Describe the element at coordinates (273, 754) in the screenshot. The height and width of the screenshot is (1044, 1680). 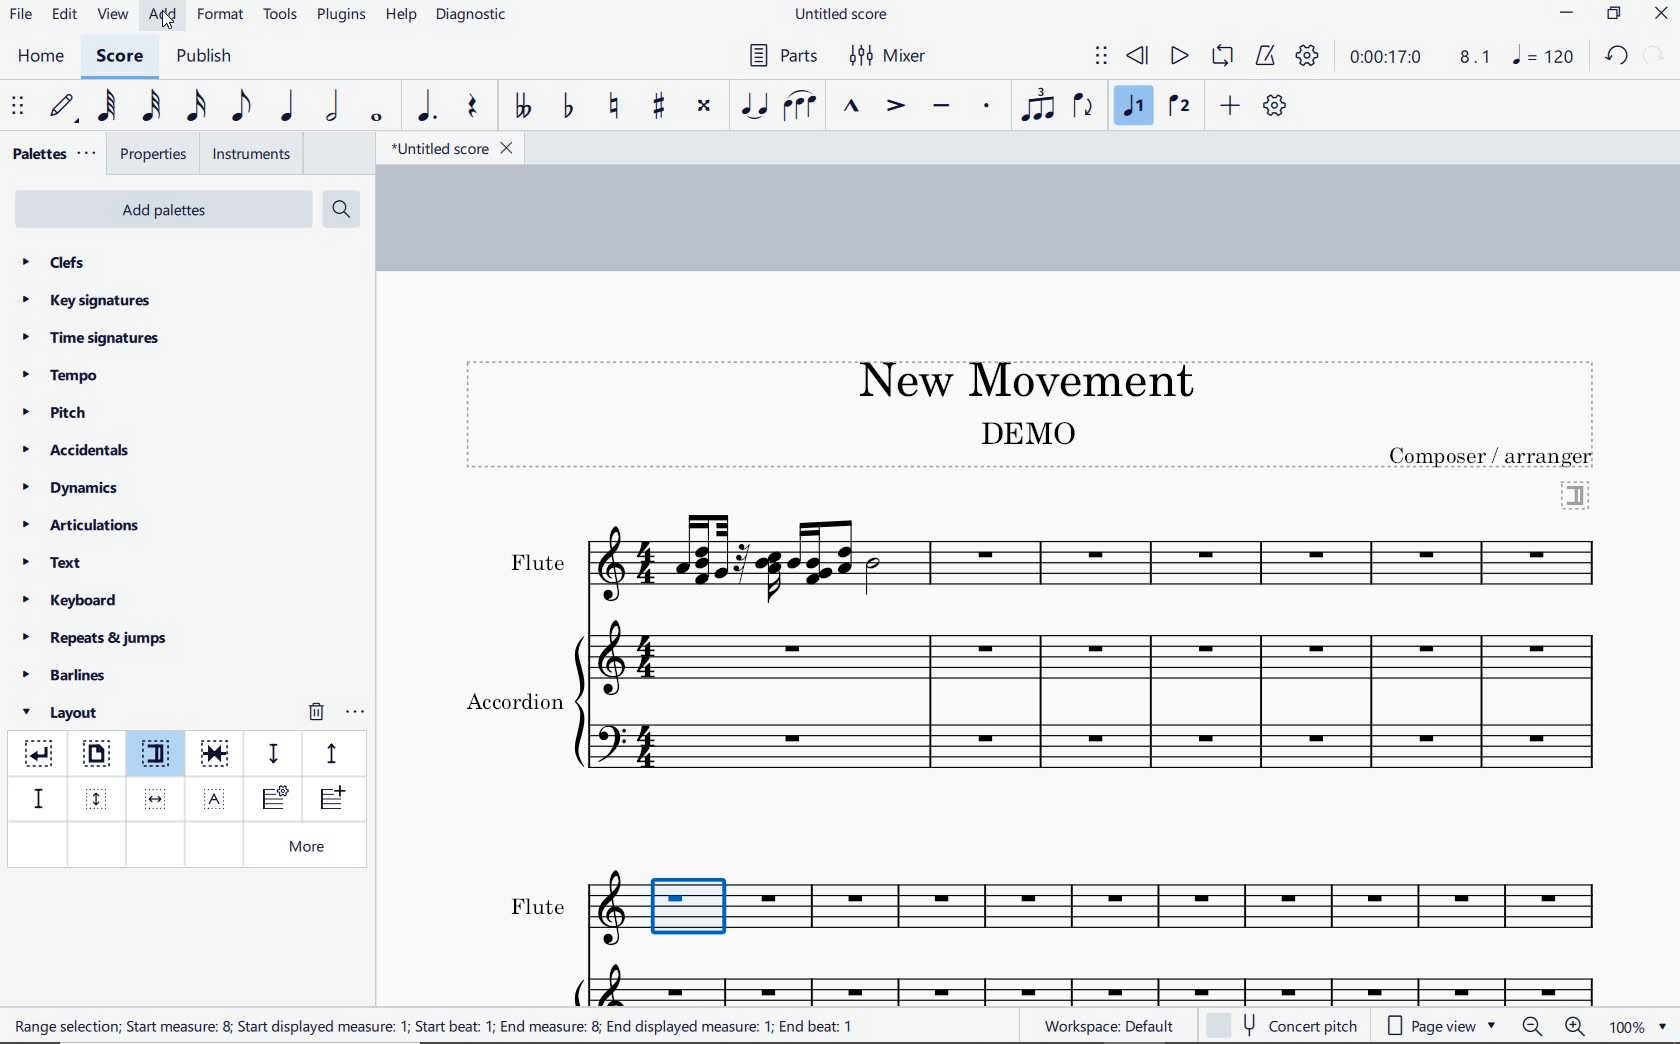
I see `staff spacer sown` at that location.